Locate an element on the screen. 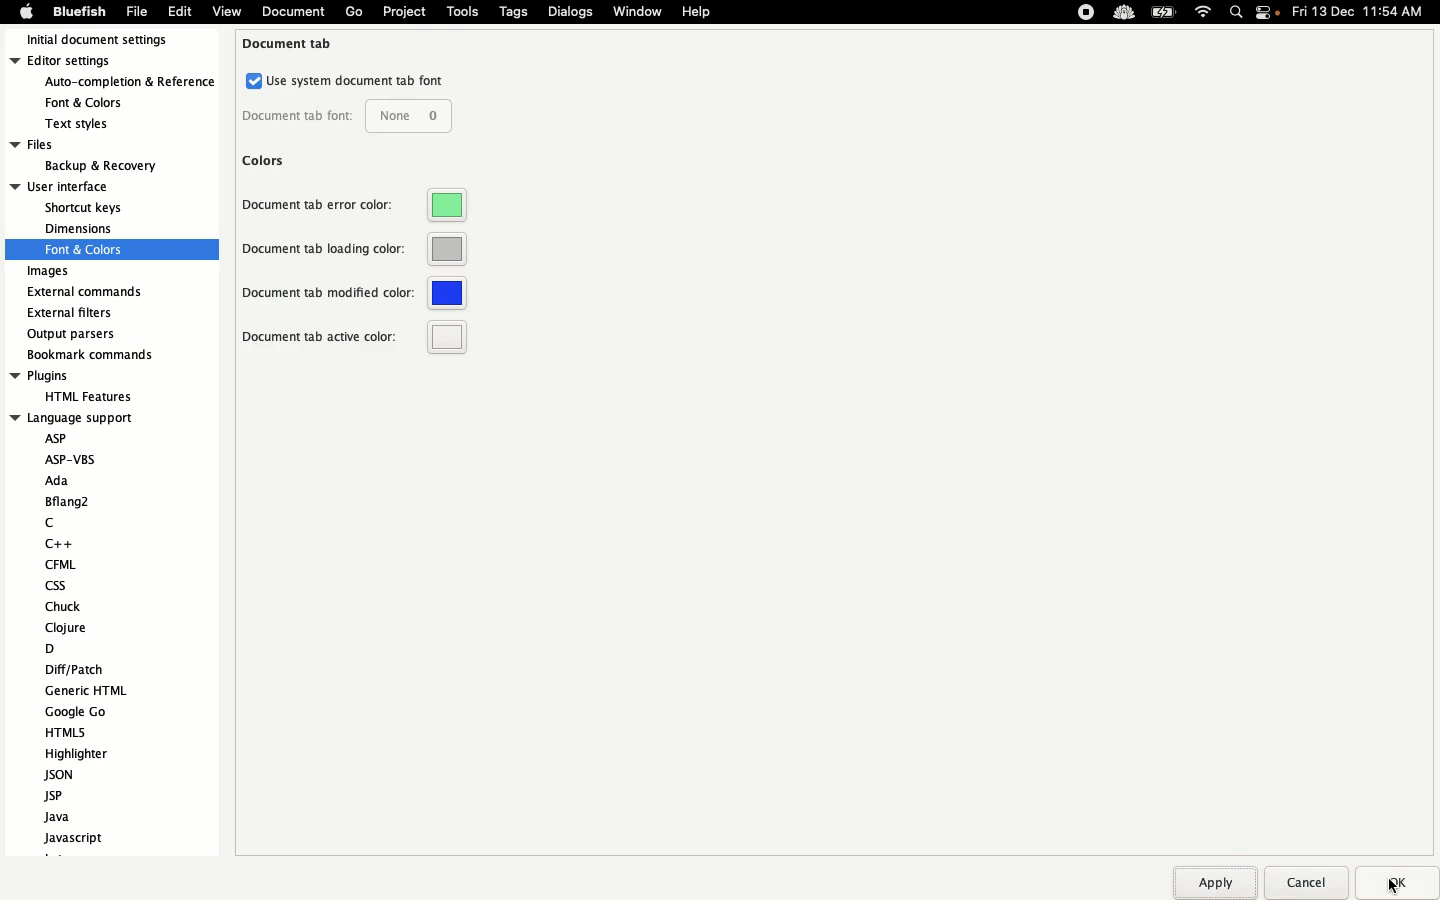 This screenshot has width=1440, height=900. Date time is located at coordinates (1364, 11).